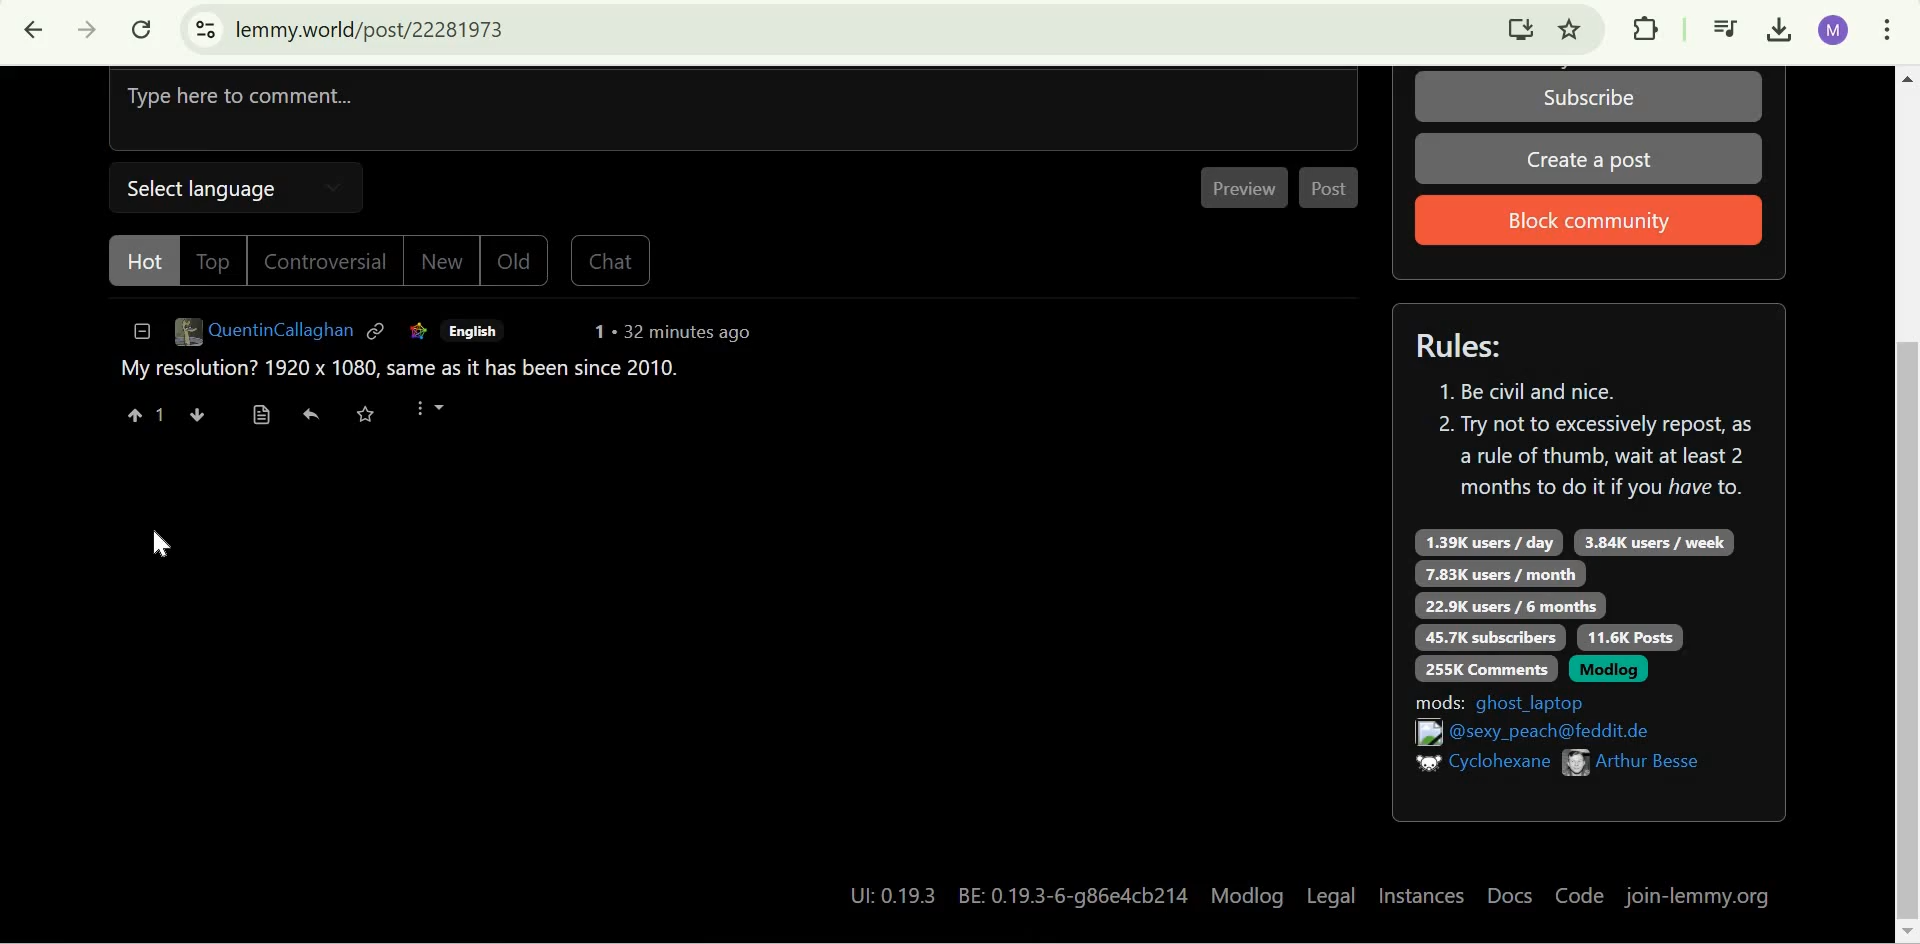 Image resolution: width=1920 pixels, height=944 pixels. I want to click on 45.7K subscribers, so click(1493, 636).